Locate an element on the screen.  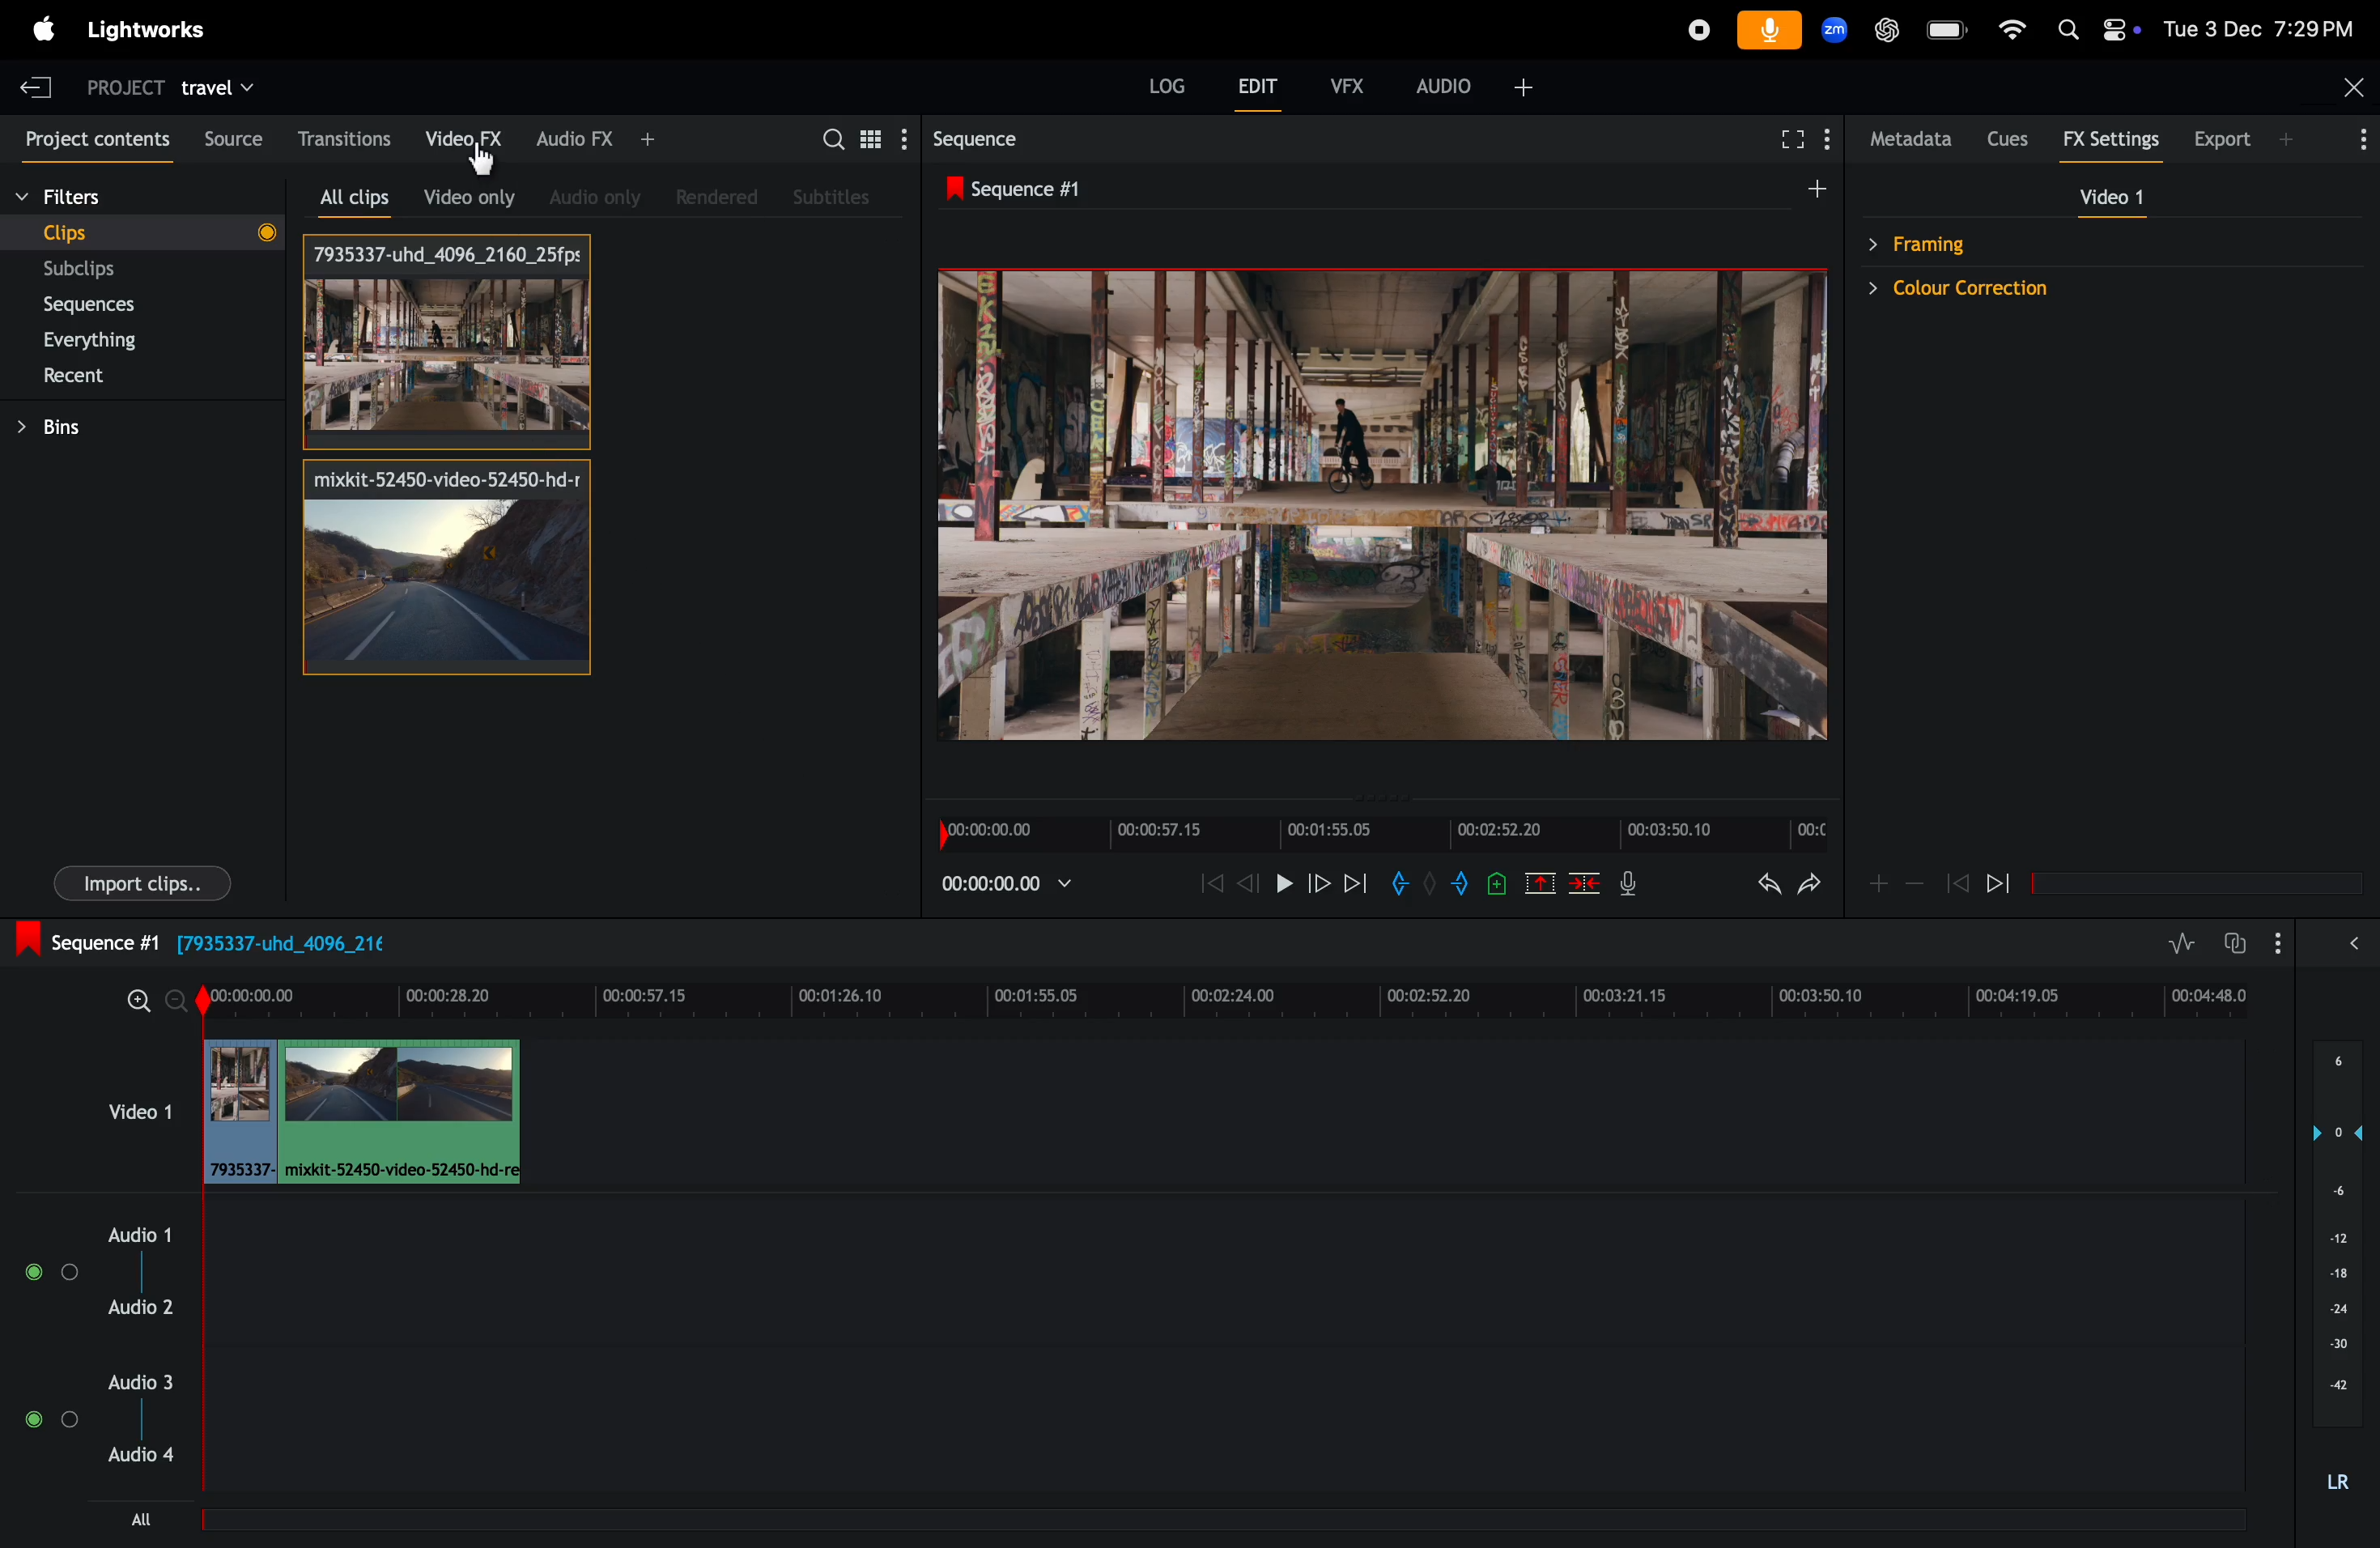
play back time is located at coordinates (1003, 886).